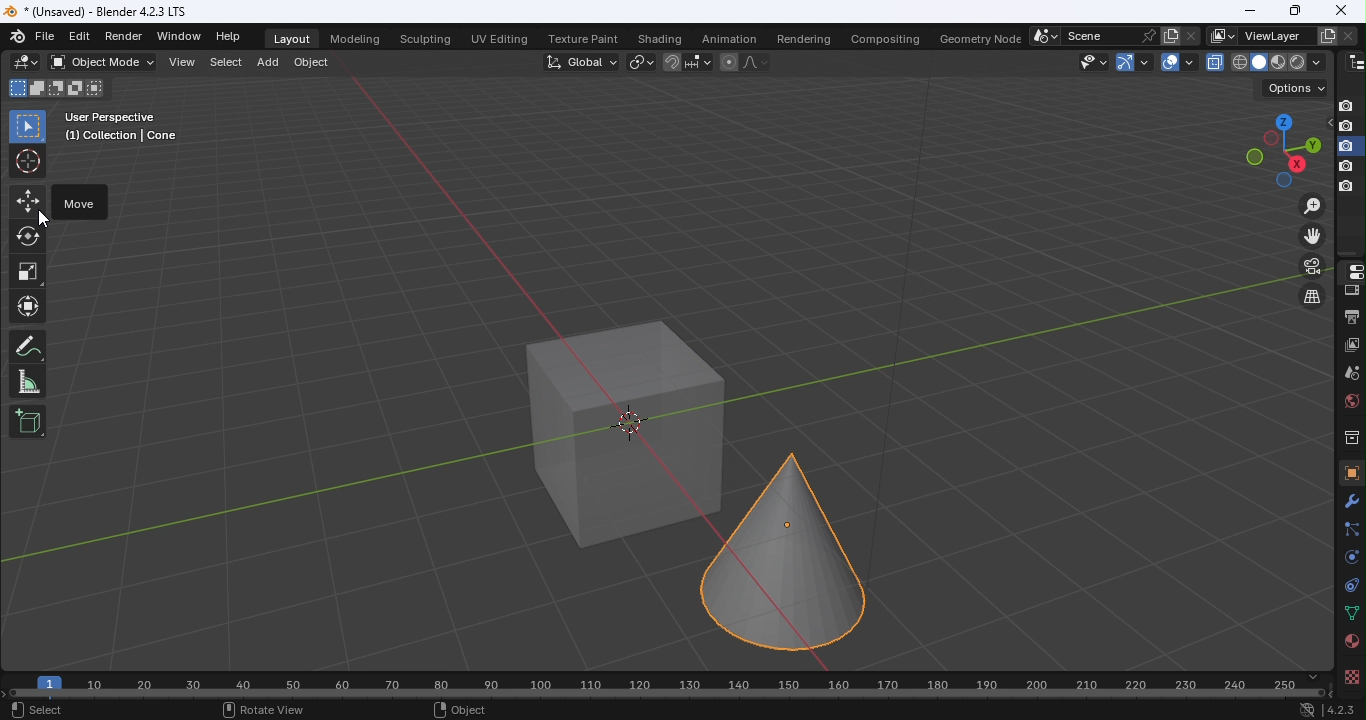  Describe the element at coordinates (982, 36) in the screenshot. I see `Geometry node` at that location.